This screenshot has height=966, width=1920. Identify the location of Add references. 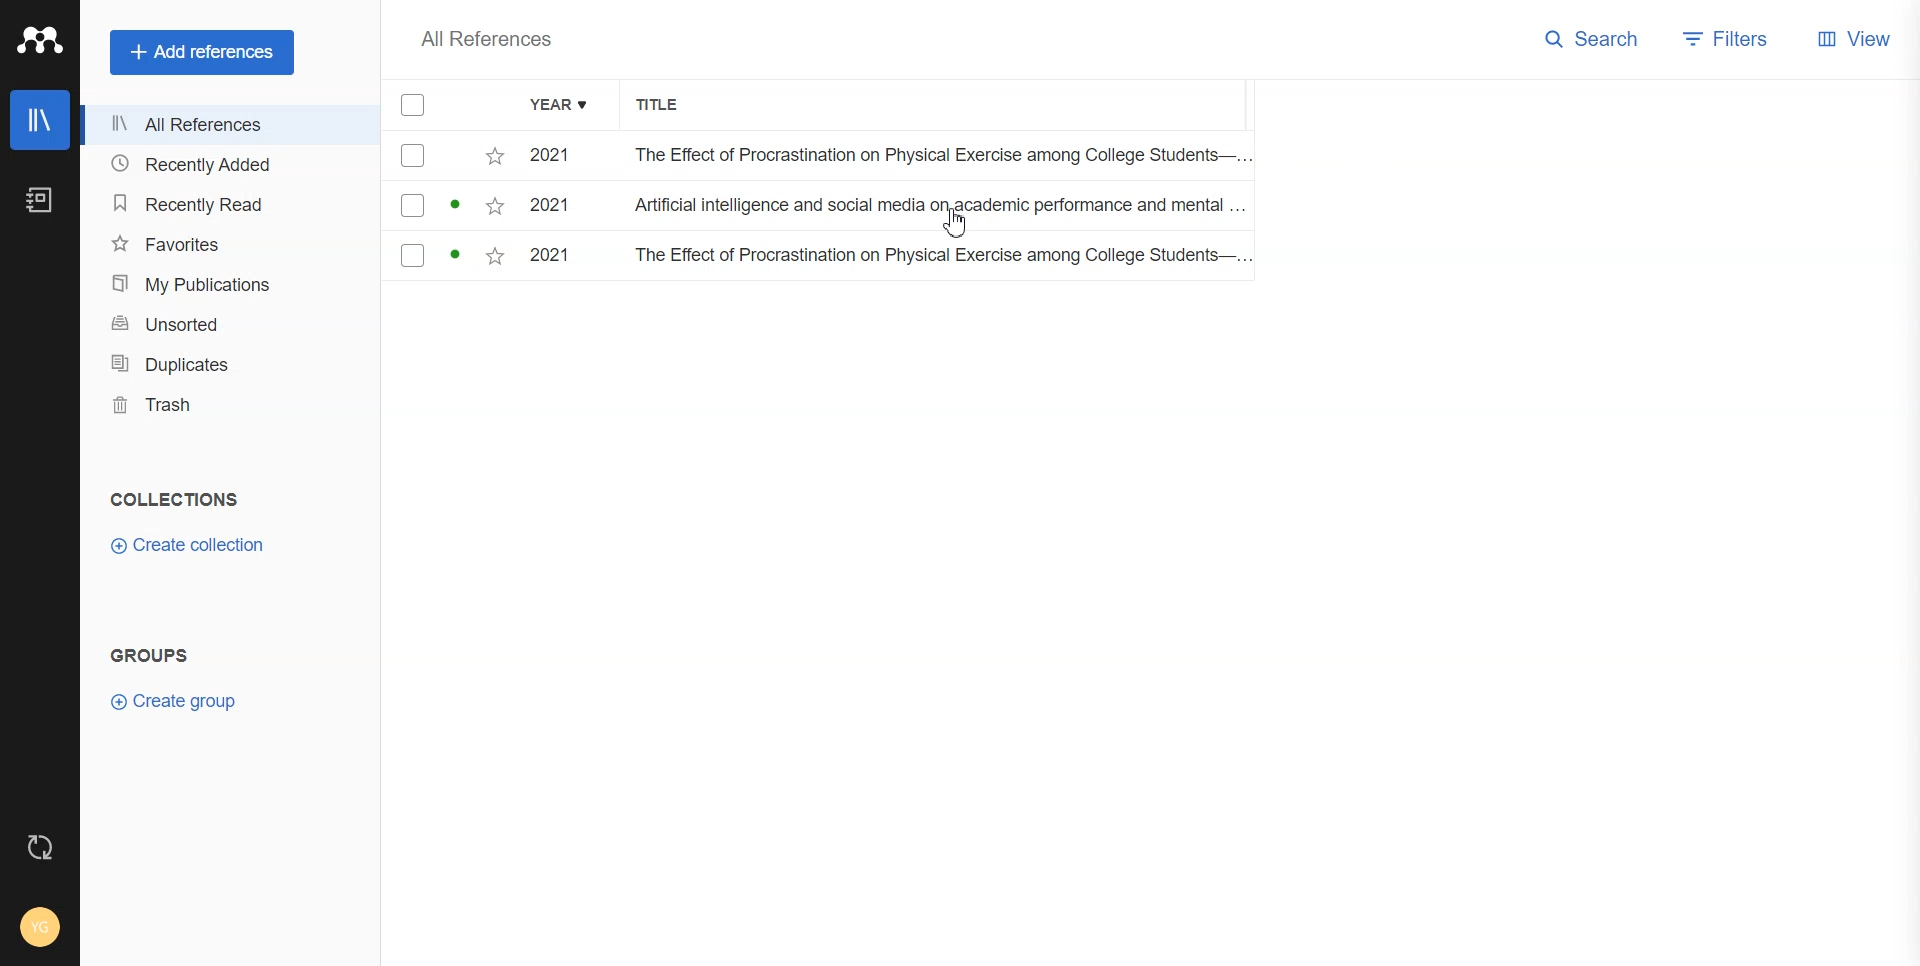
(204, 52).